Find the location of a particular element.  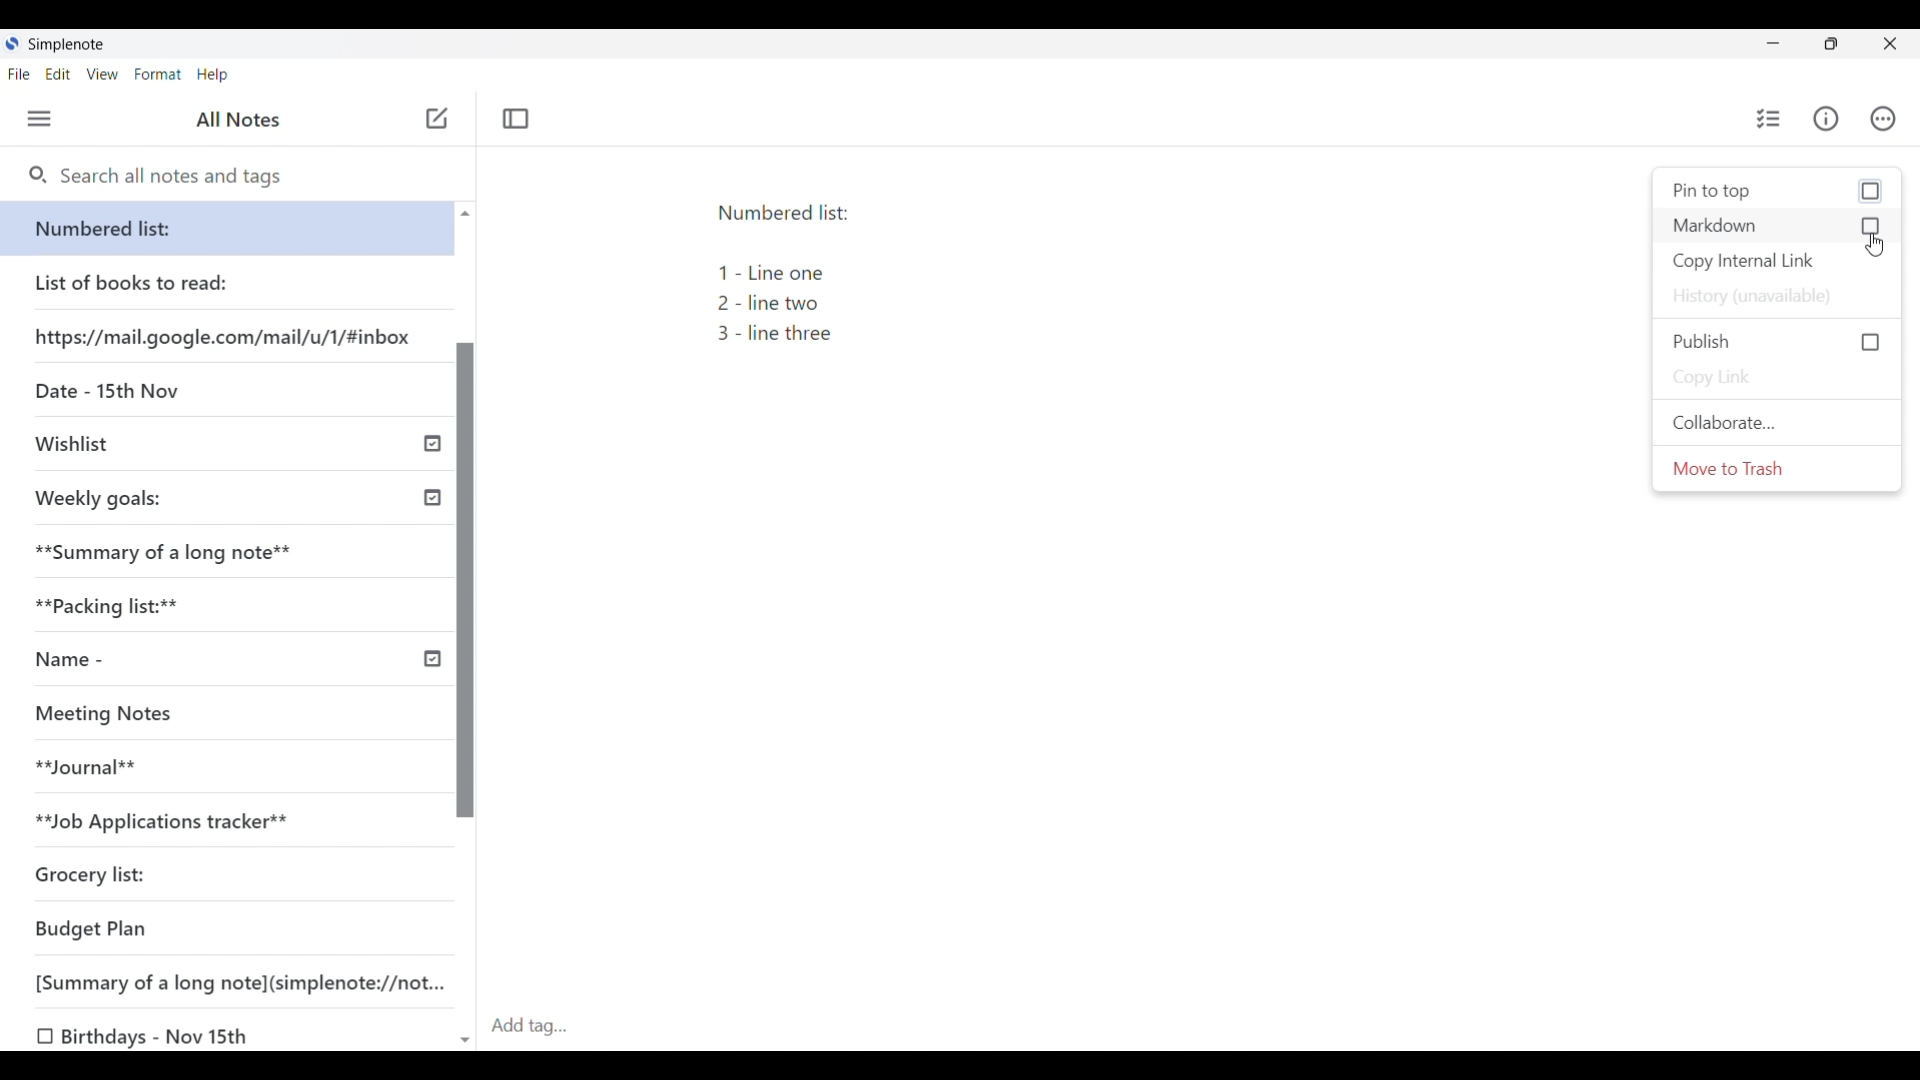

Birthdays - Nov 15th is located at coordinates (164, 1034).